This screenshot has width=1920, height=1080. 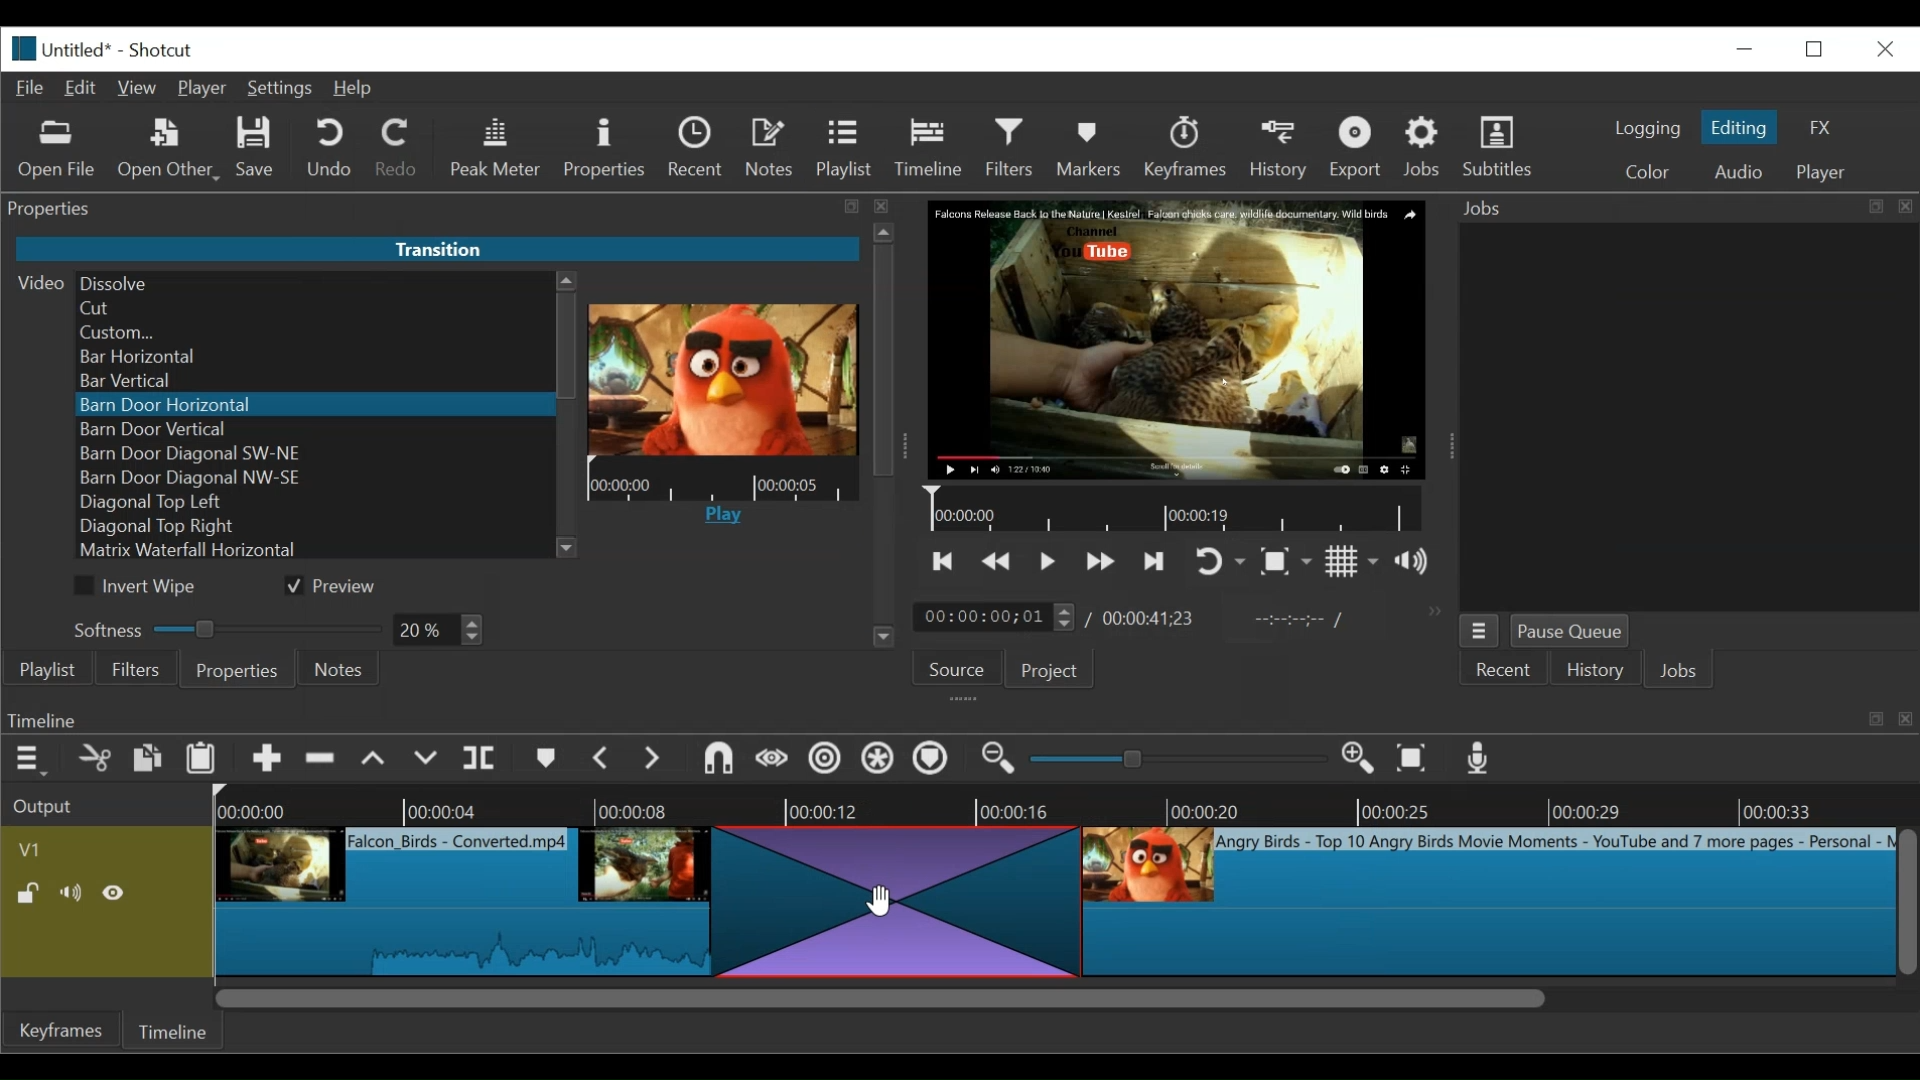 I want to click on In Point, so click(x=1303, y=624).